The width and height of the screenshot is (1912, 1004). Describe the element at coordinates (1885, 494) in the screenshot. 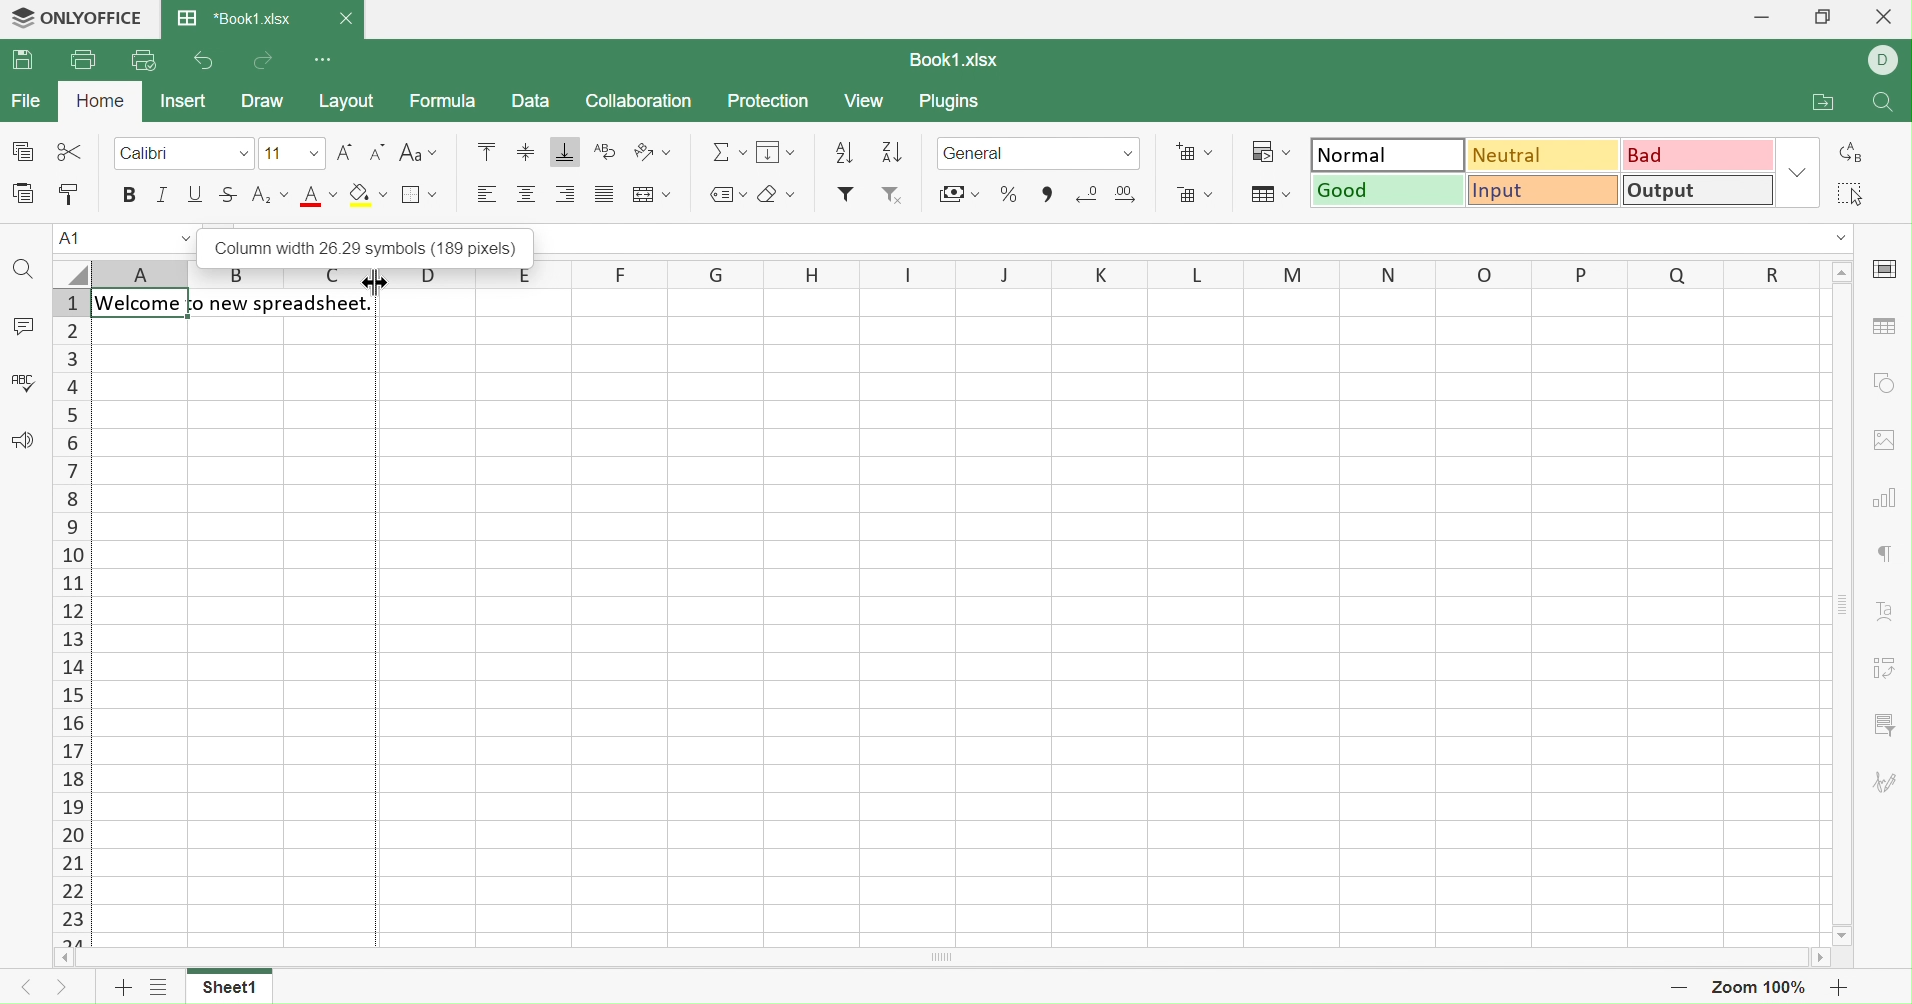

I see `chart settings` at that location.